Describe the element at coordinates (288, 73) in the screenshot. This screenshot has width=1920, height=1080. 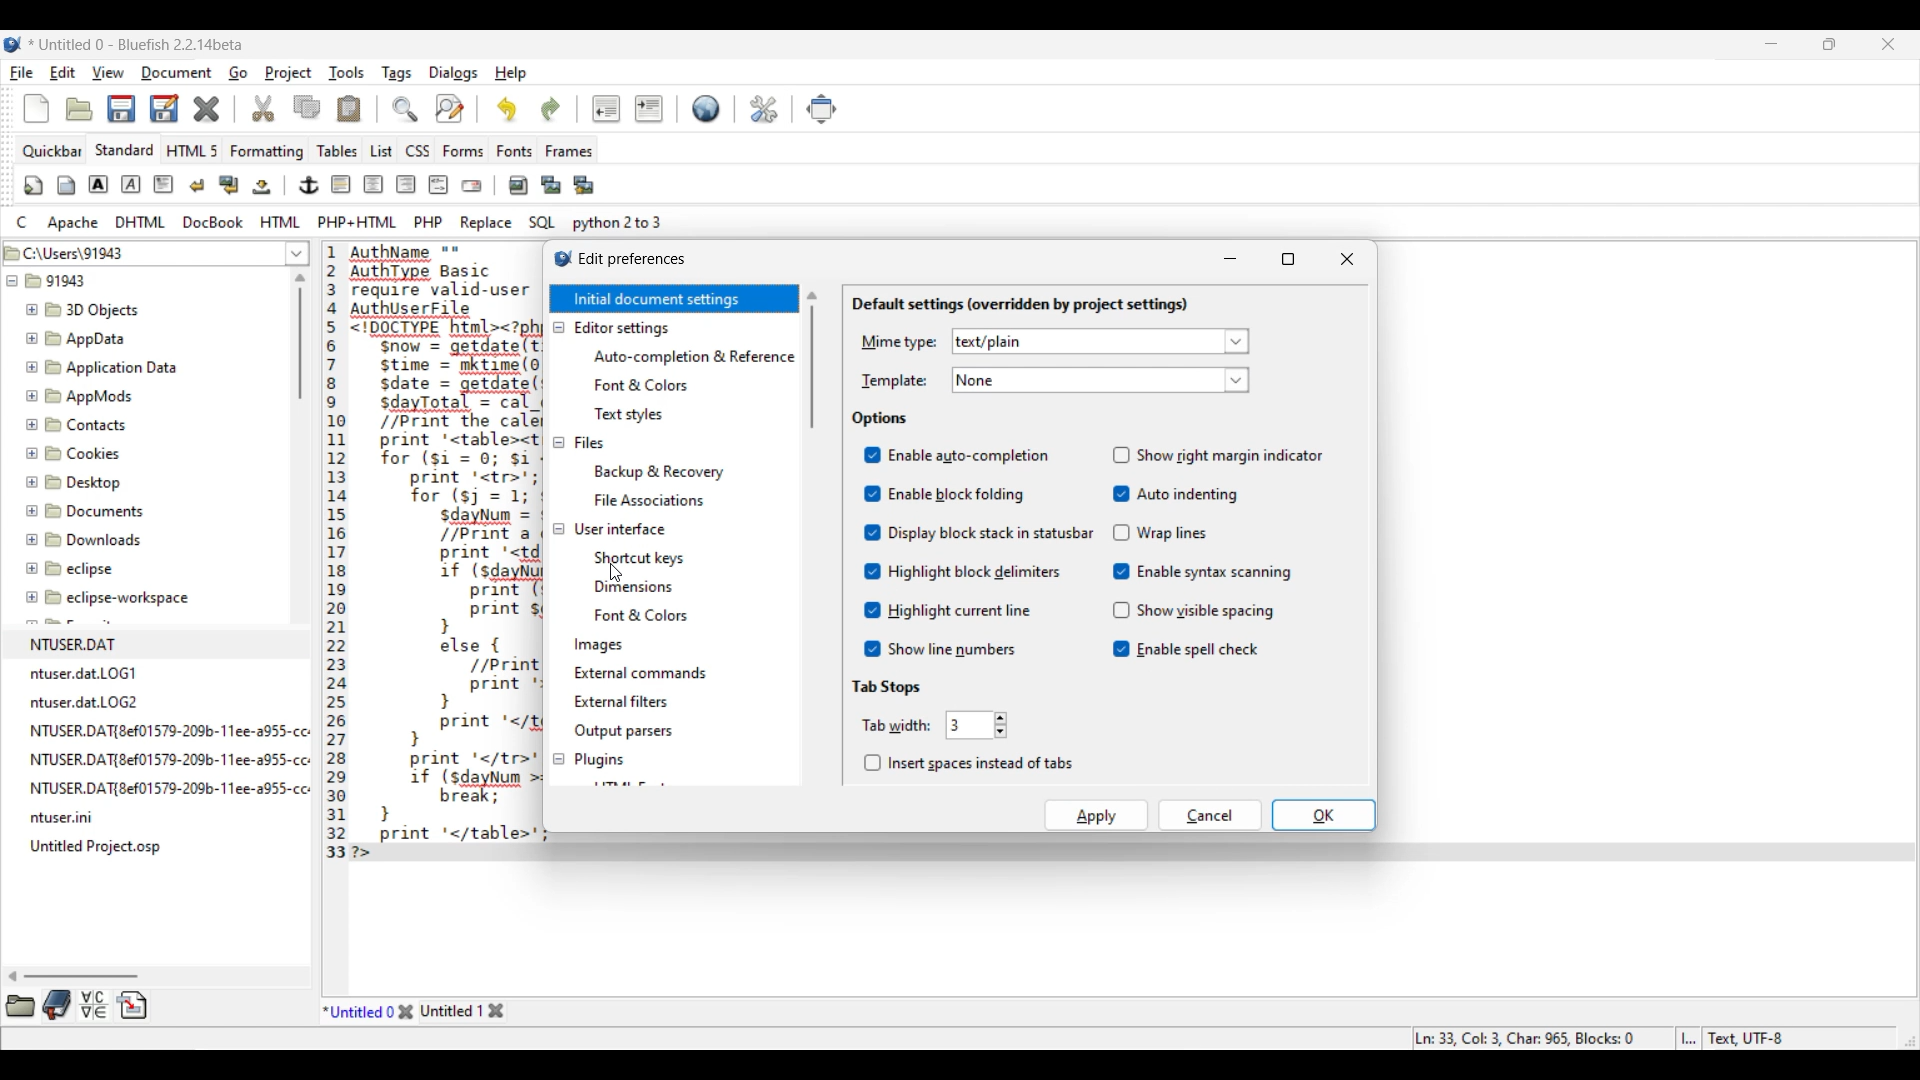
I see `Project menu` at that location.